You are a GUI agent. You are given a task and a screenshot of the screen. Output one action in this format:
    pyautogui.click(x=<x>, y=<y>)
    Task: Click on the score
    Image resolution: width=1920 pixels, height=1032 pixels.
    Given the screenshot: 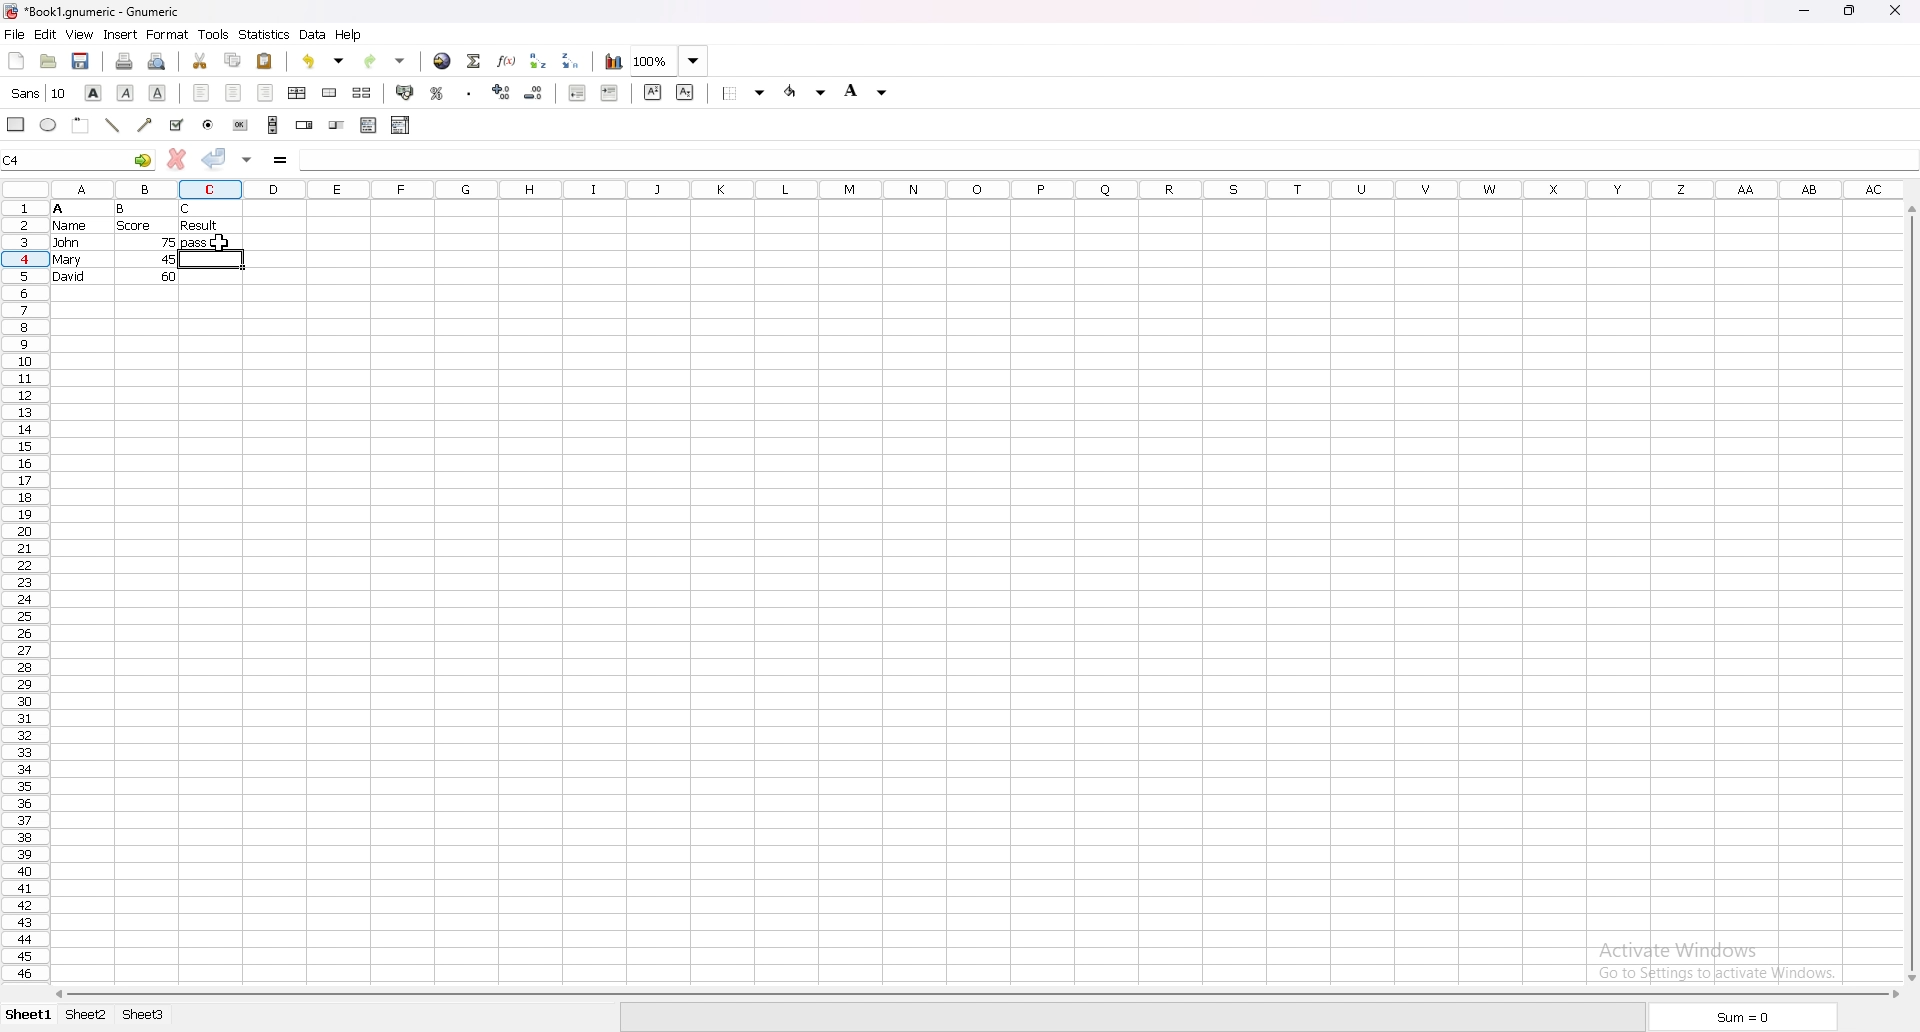 What is the action you would take?
    pyautogui.click(x=136, y=226)
    